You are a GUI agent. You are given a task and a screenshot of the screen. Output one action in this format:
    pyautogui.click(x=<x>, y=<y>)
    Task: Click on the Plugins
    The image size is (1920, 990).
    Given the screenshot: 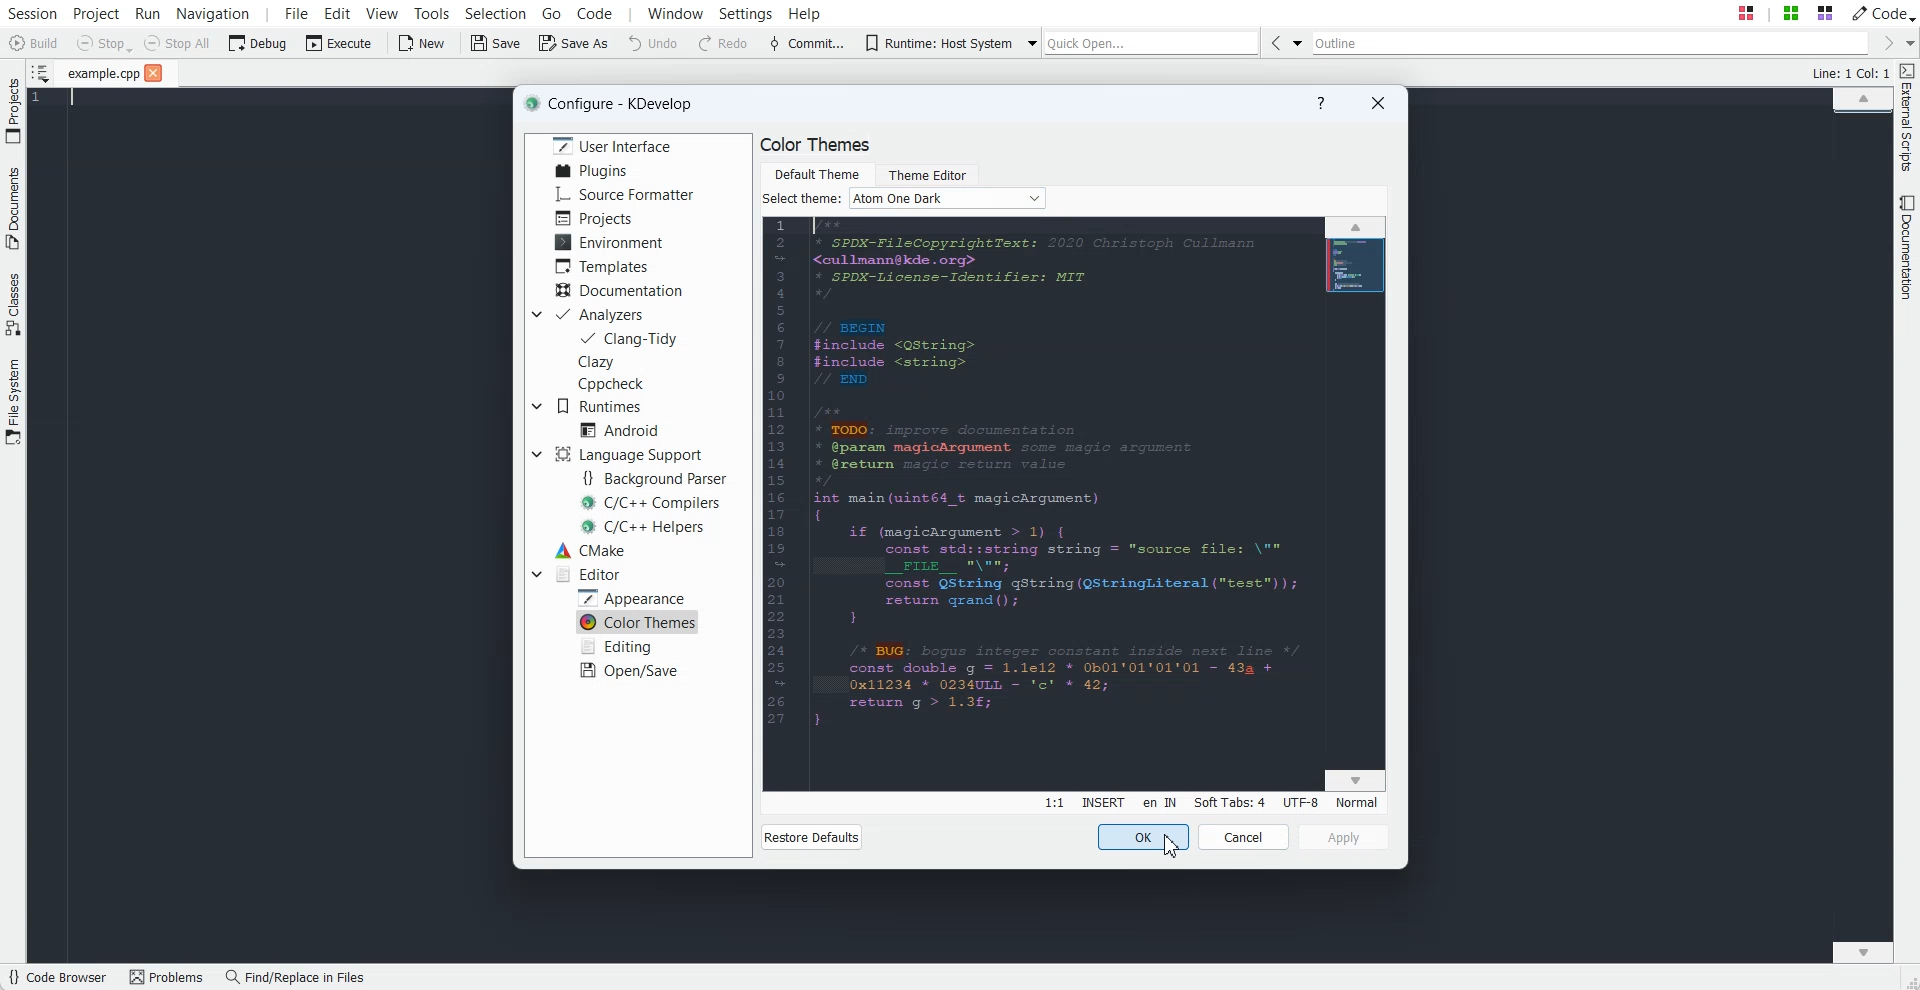 What is the action you would take?
    pyautogui.click(x=591, y=171)
    